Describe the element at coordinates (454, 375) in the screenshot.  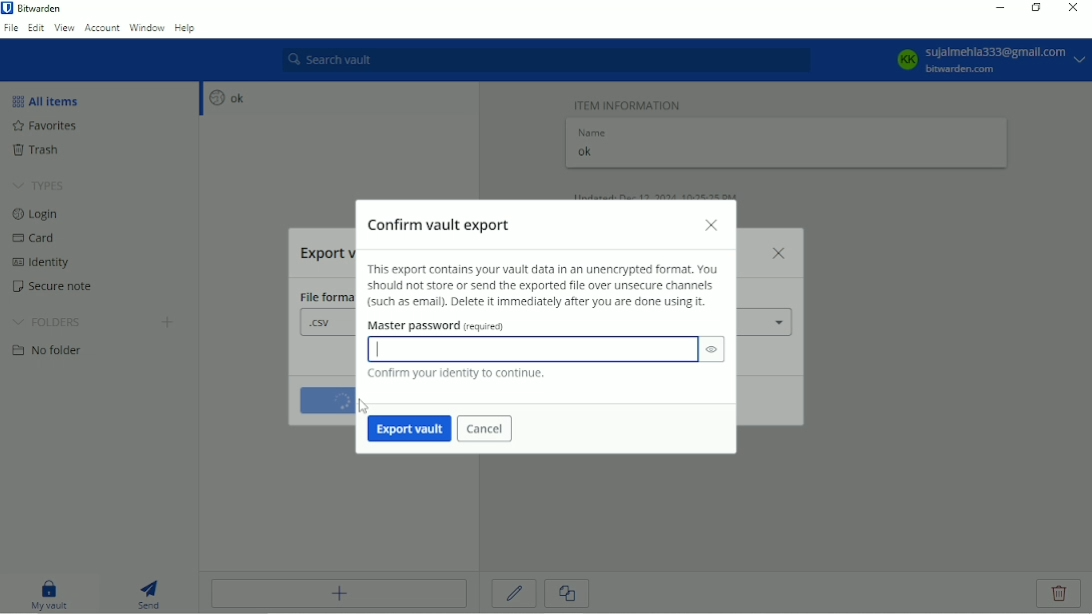
I see `Confirm your identity to continue.` at that location.